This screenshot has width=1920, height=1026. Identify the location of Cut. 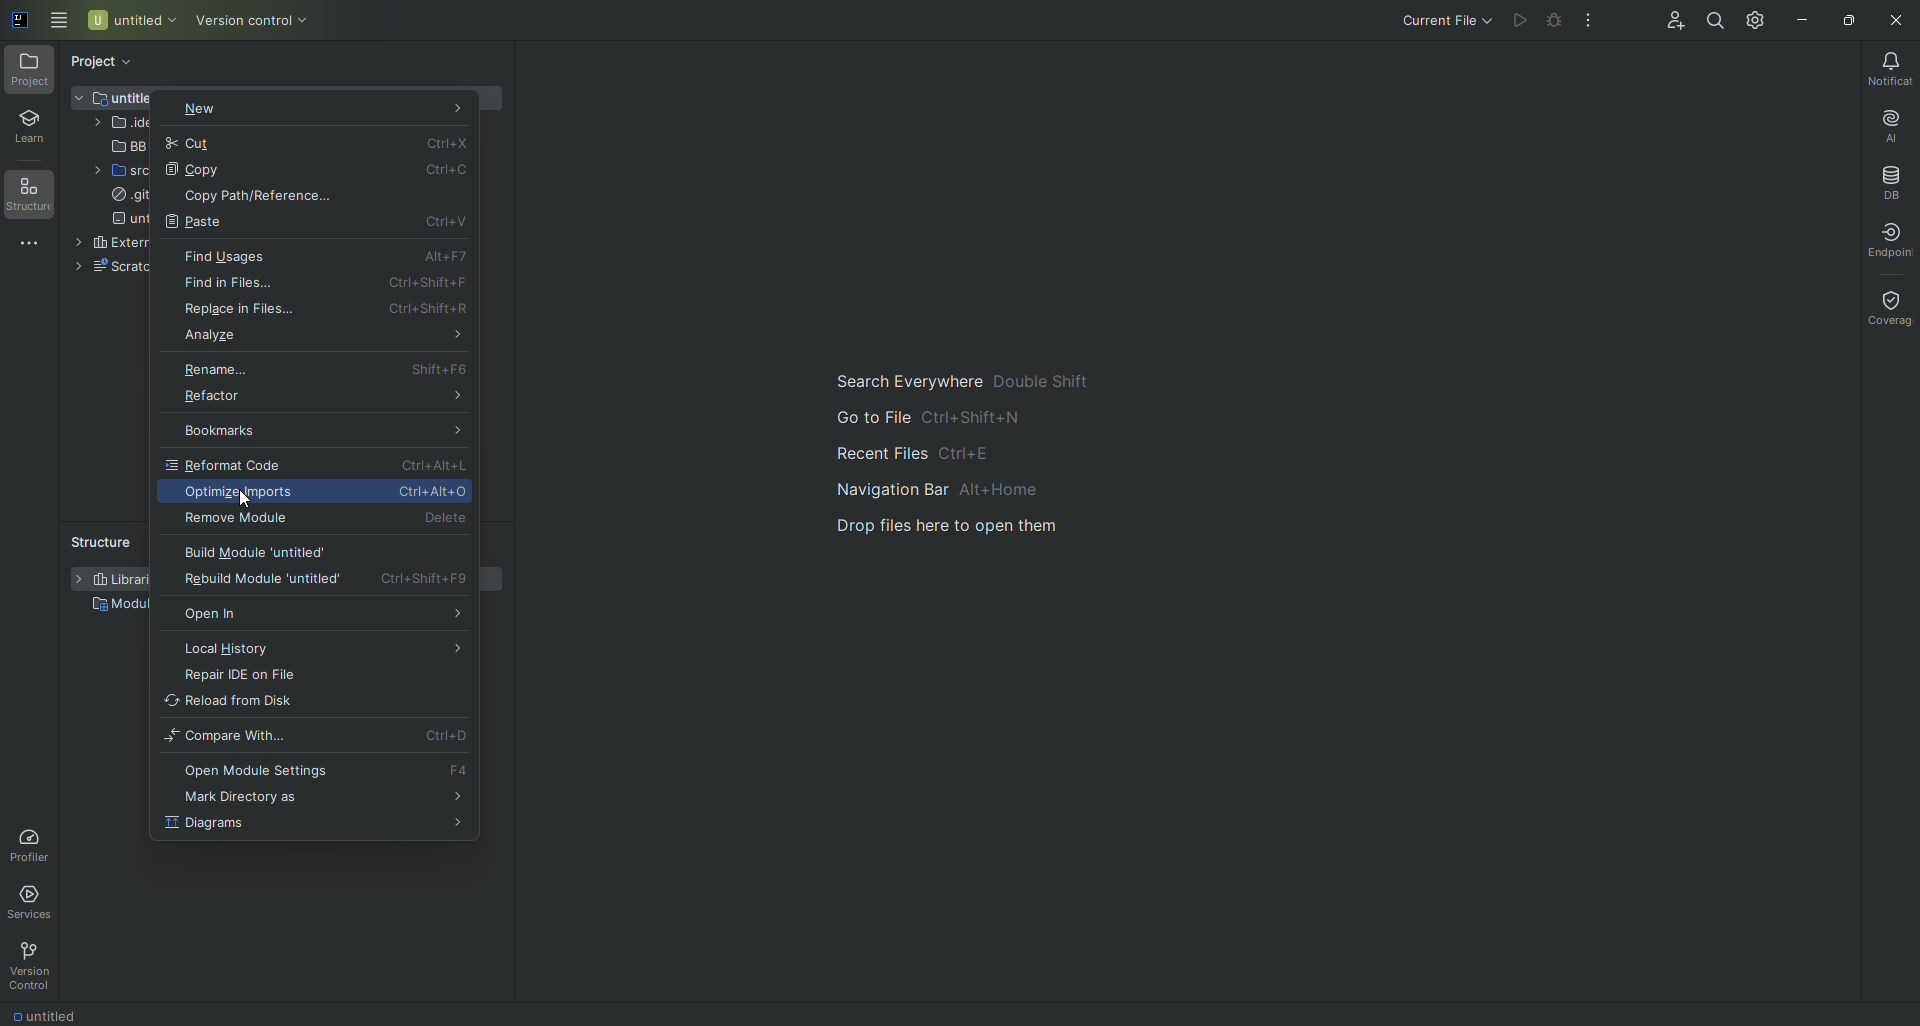
(321, 140).